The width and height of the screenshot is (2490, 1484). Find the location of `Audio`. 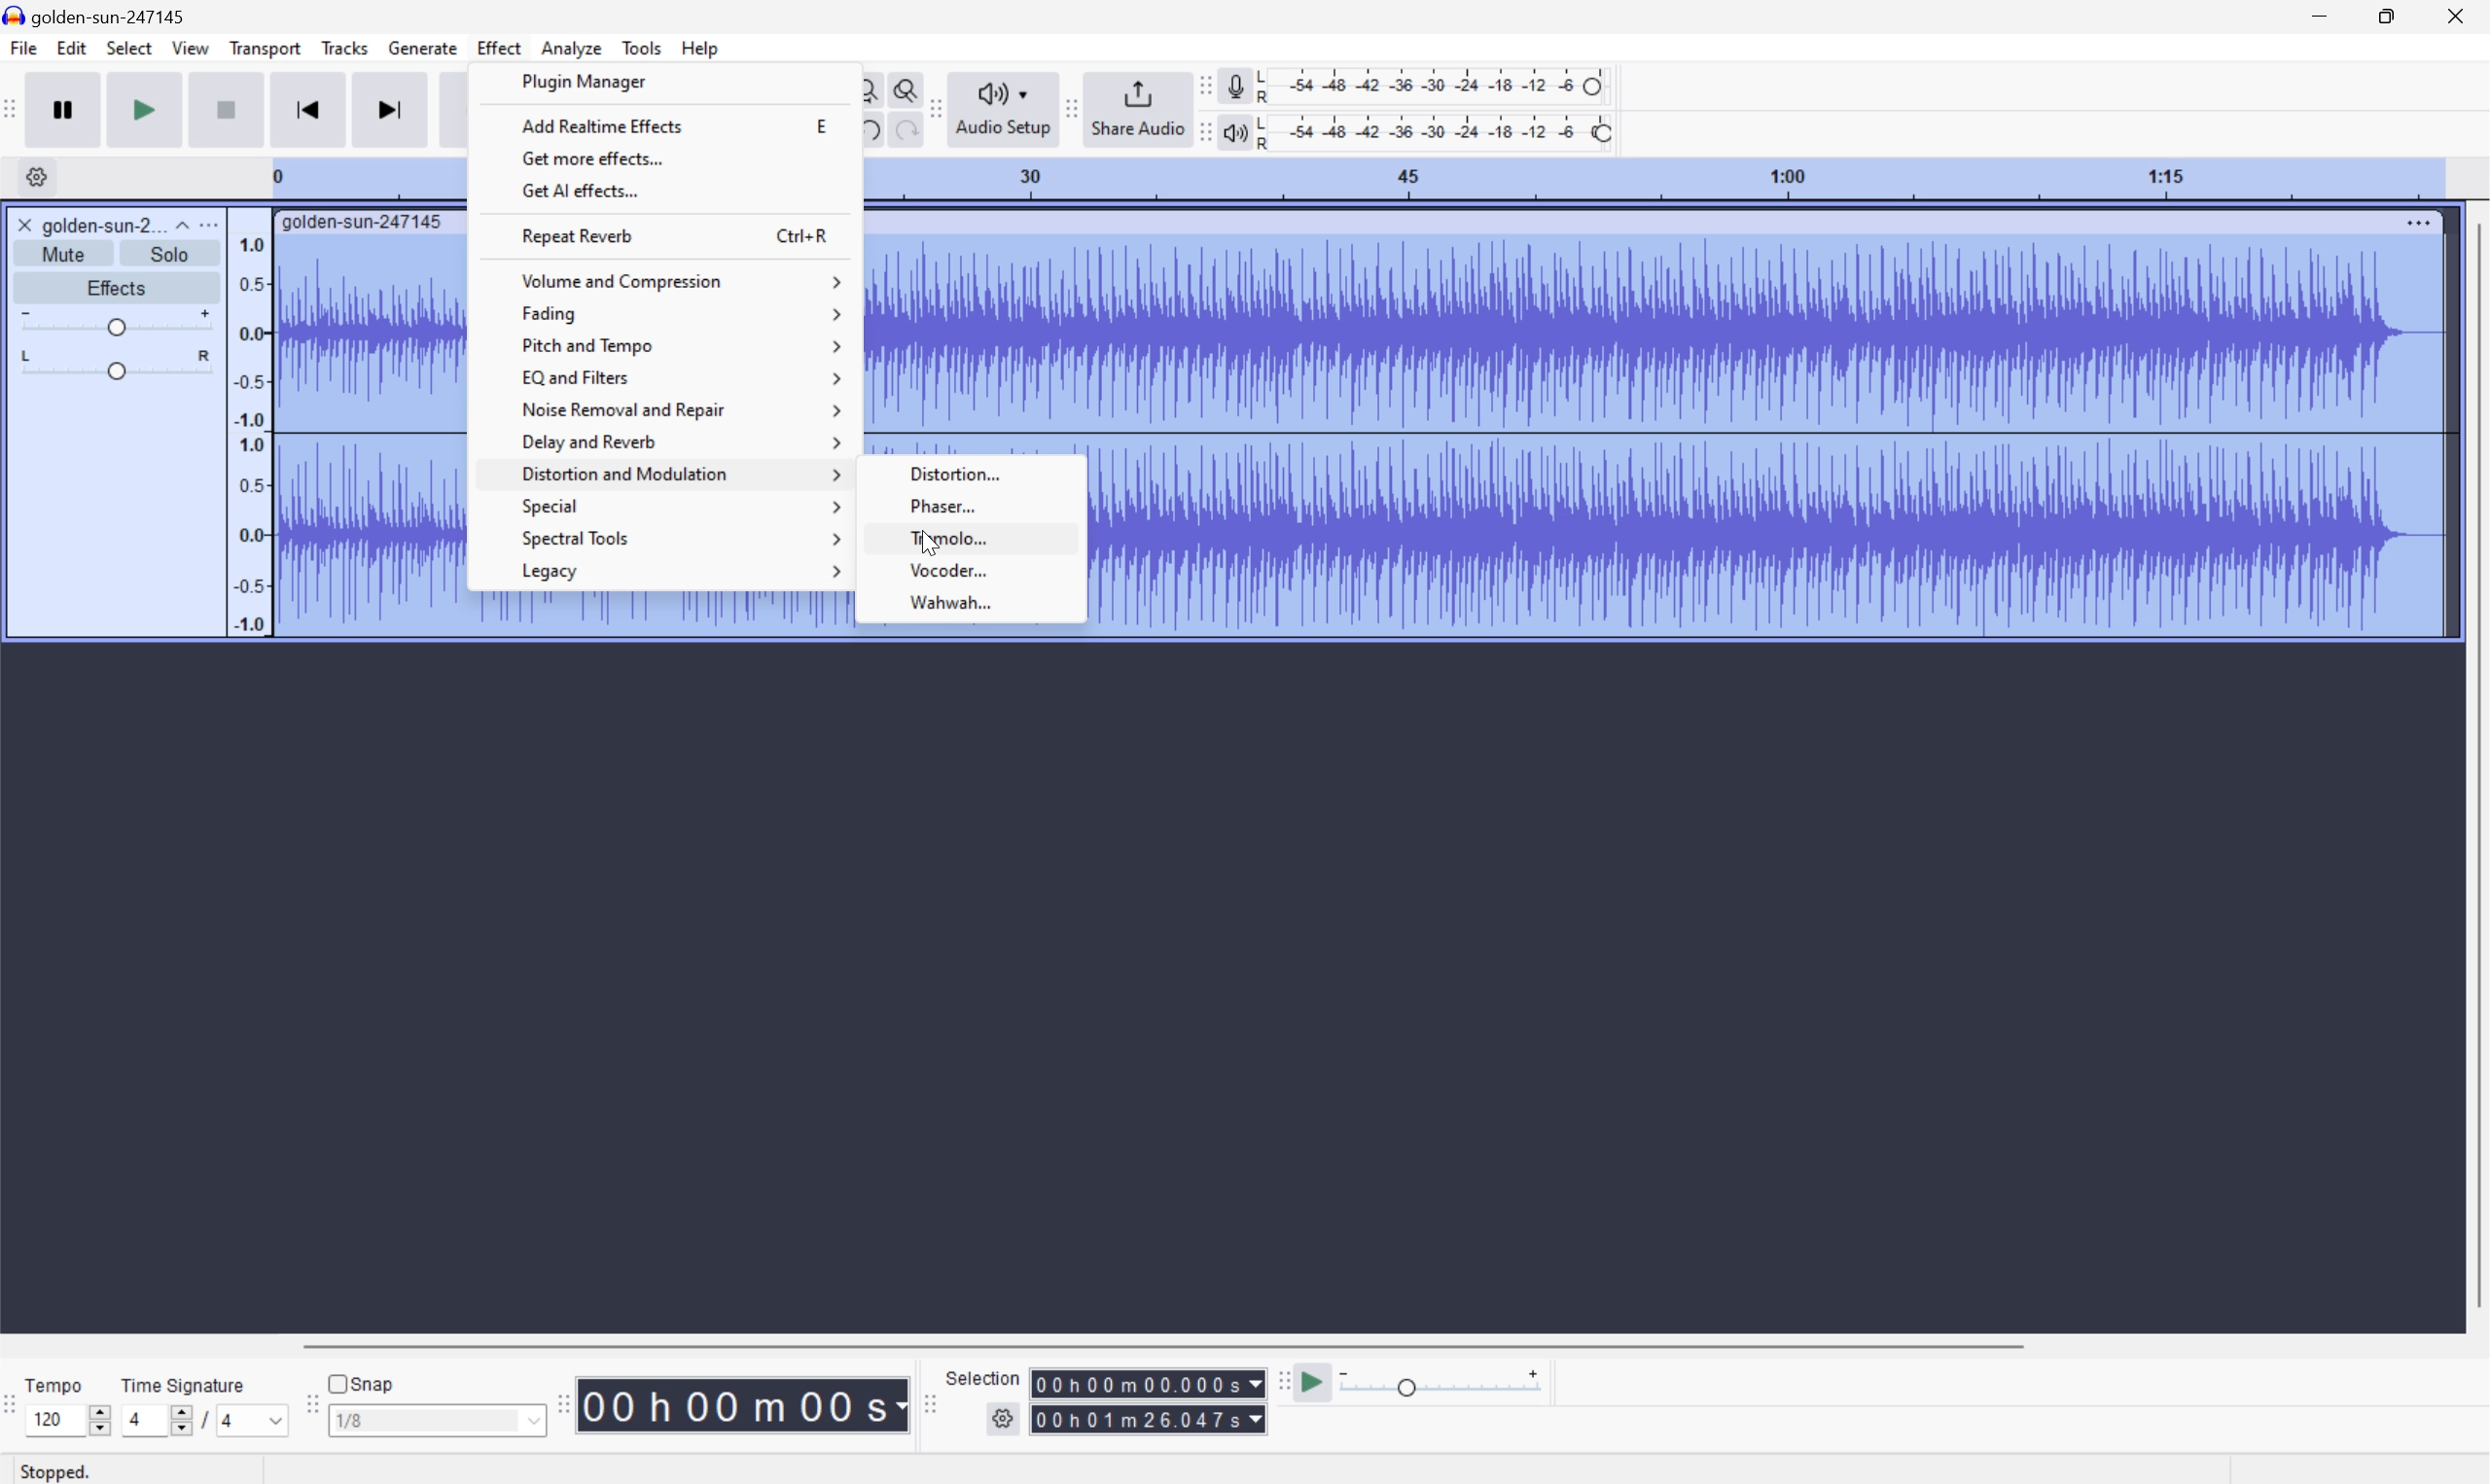

Audio is located at coordinates (1770, 436).